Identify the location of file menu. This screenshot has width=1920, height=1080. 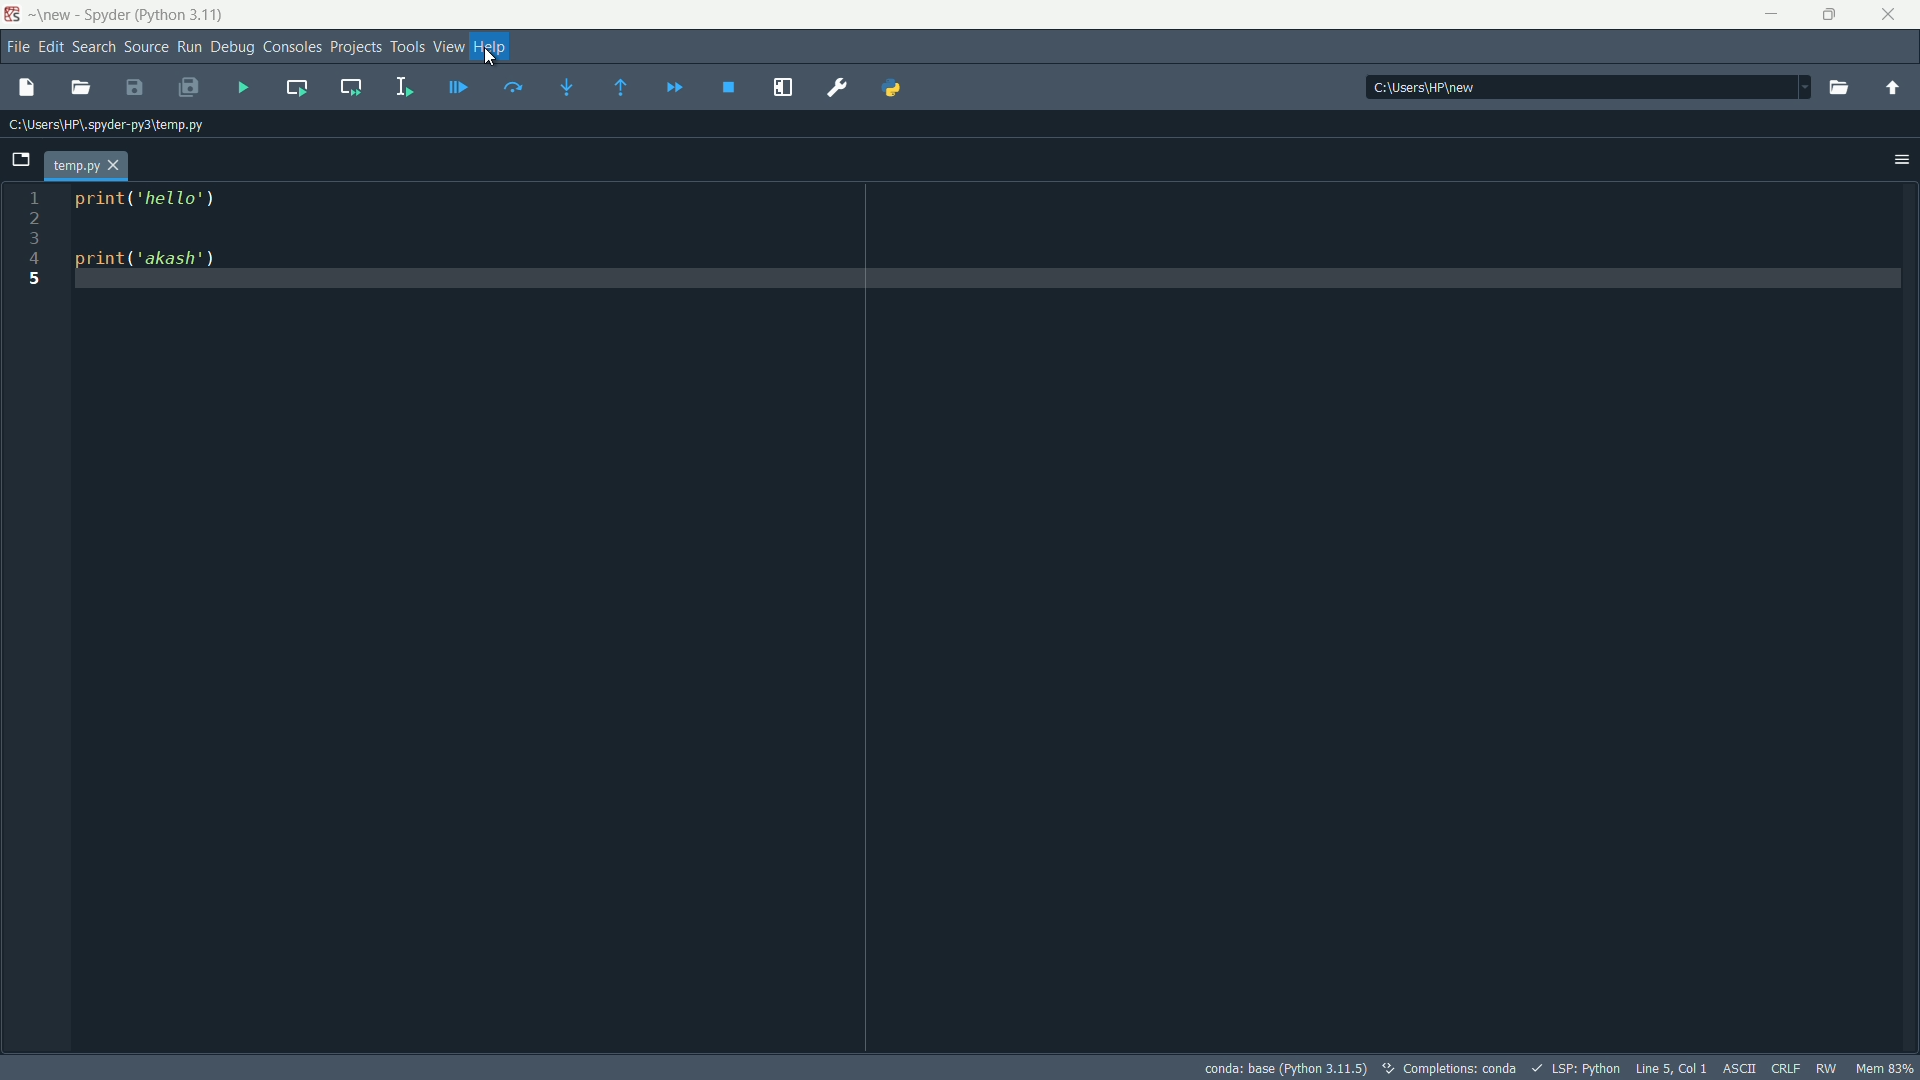
(16, 49).